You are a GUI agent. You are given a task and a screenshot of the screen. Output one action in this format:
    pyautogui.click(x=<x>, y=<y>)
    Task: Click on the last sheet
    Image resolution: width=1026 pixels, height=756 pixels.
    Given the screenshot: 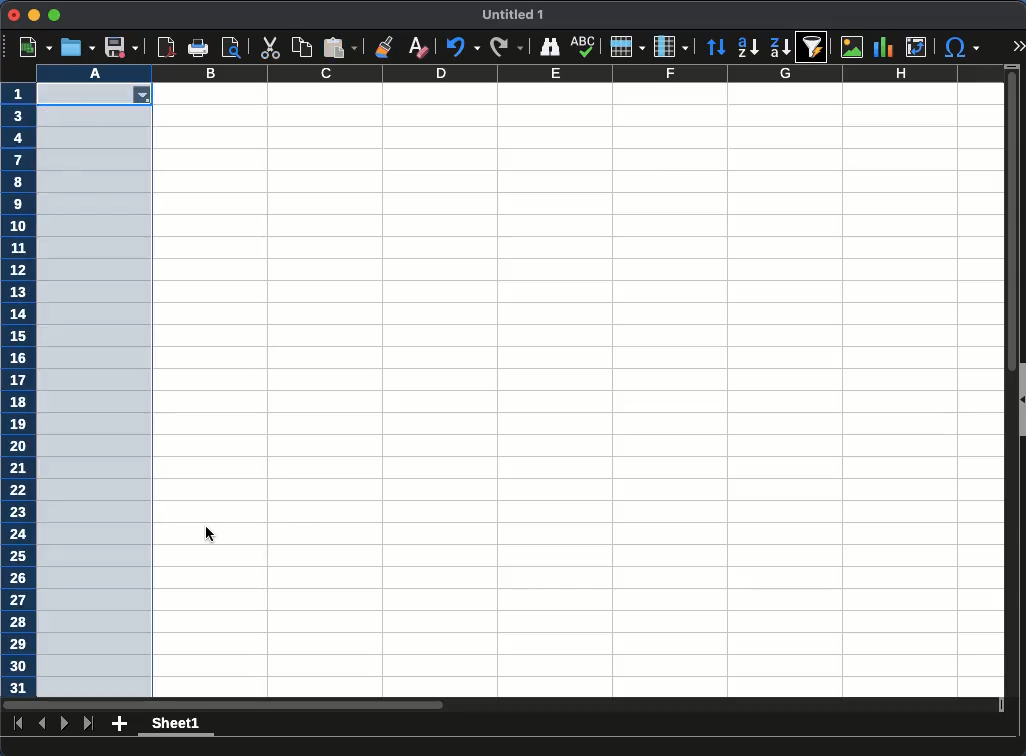 What is the action you would take?
    pyautogui.click(x=90, y=724)
    